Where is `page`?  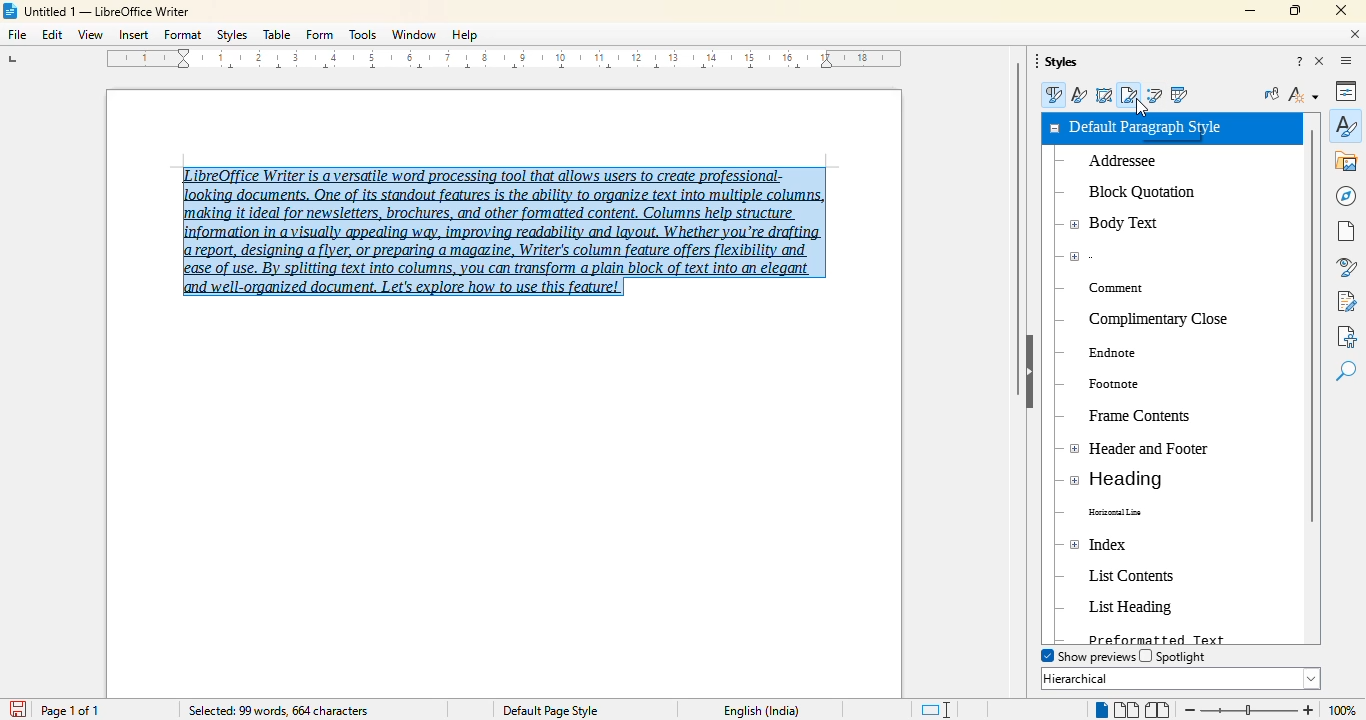
page is located at coordinates (1346, 231).